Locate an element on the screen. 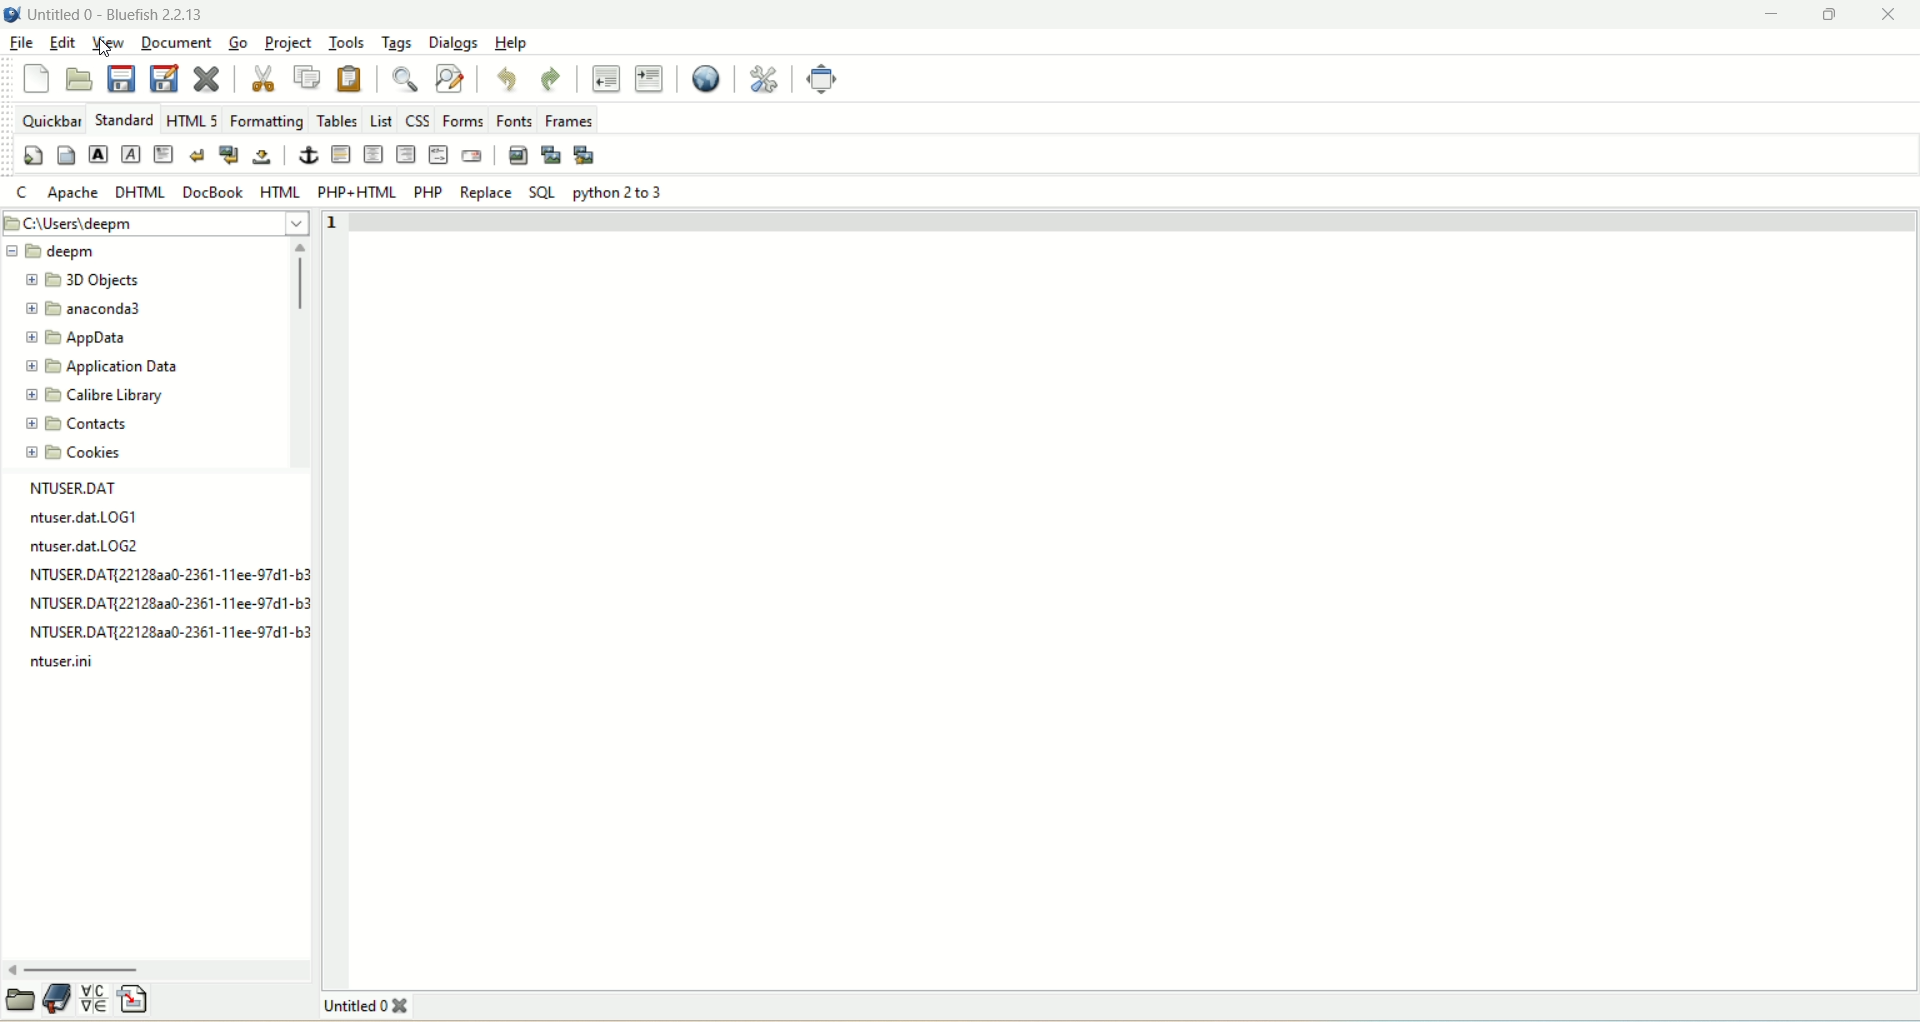 The image size is (1920, 1022). preview in browser is located at coordinates (698, 80).